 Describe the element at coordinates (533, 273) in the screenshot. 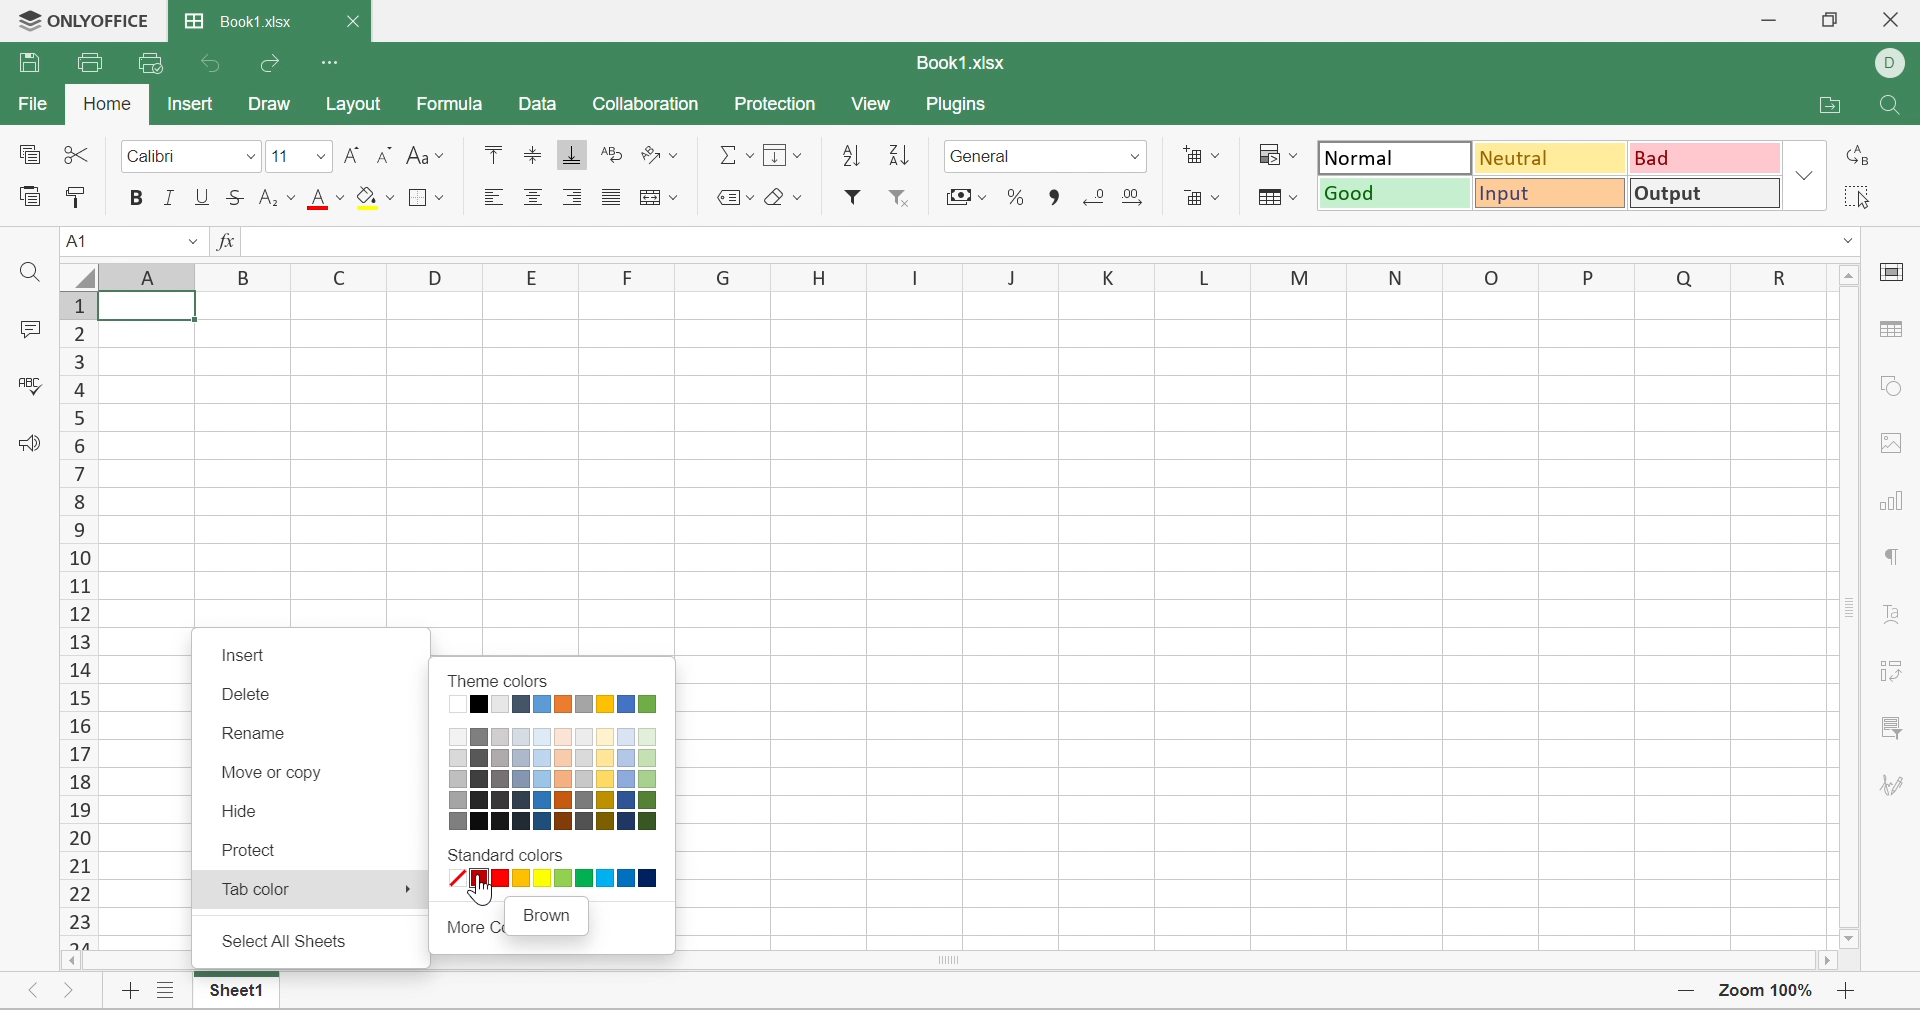

I see `E` at that location.